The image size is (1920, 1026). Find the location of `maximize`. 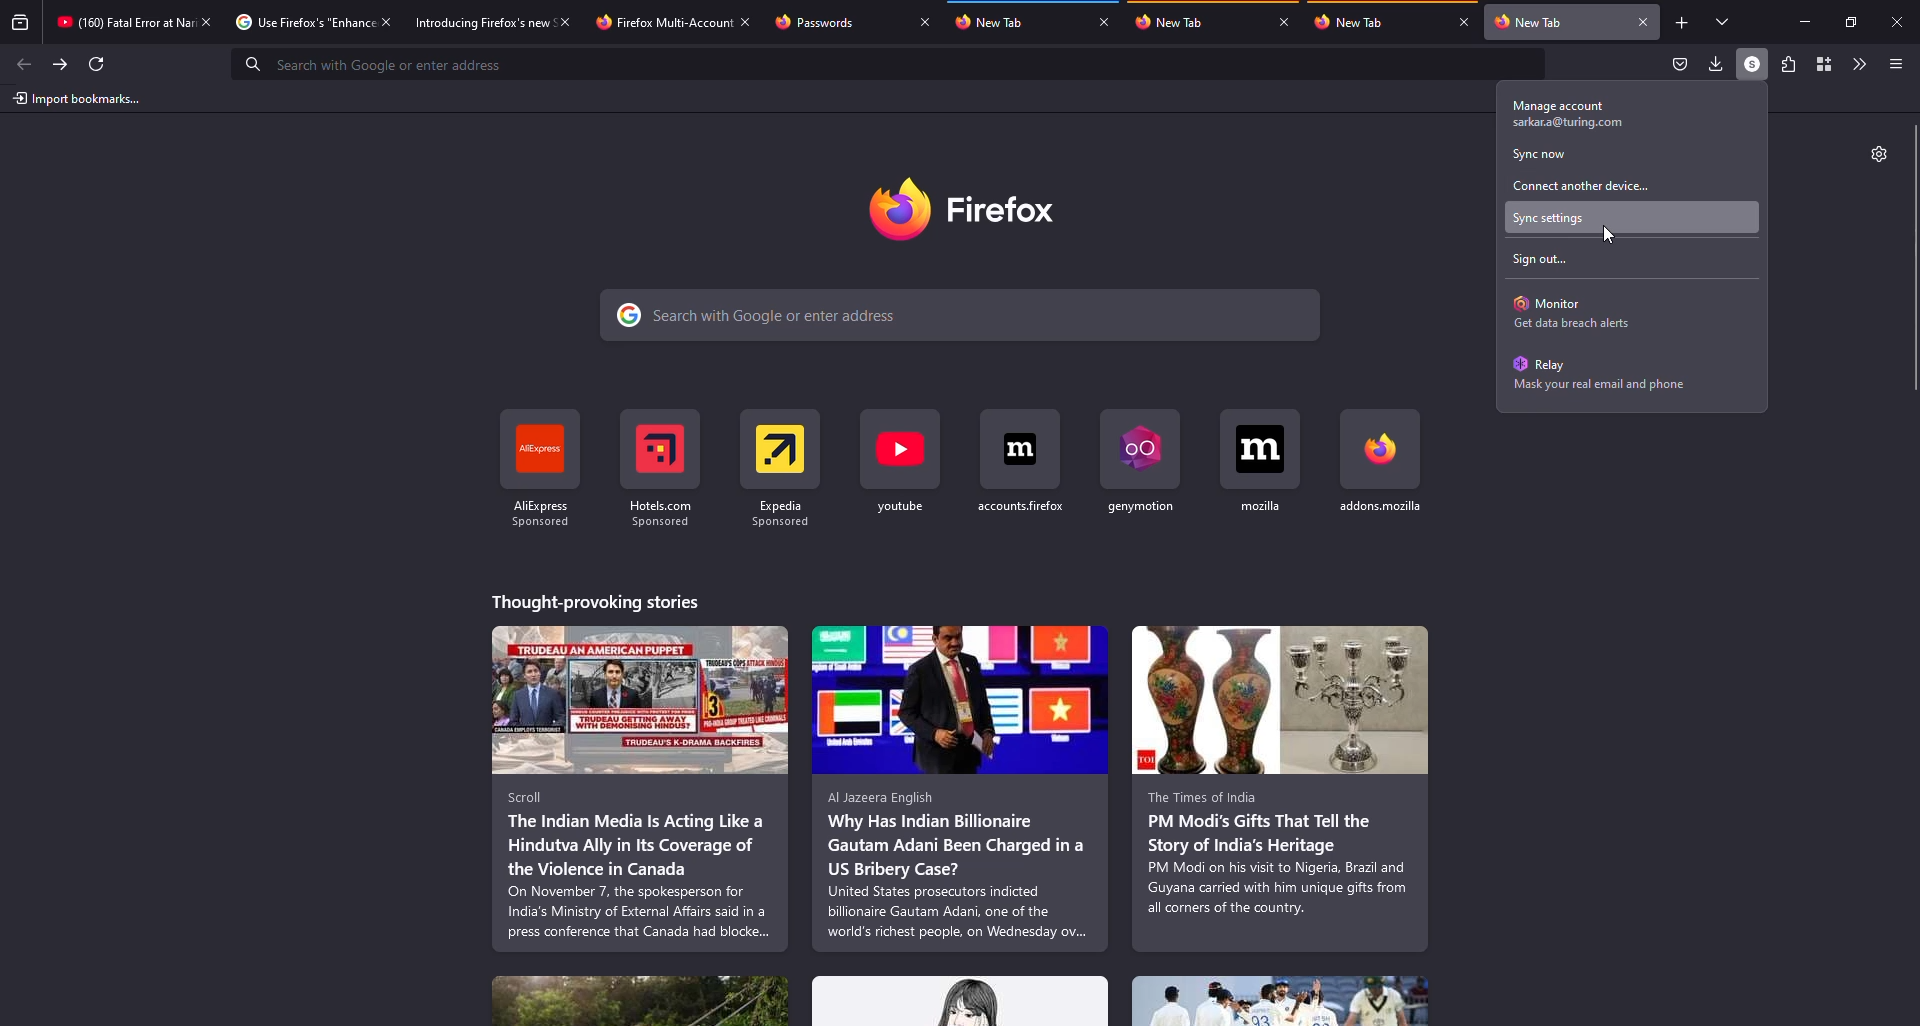

maximize is located at coordinates (1852, 21).